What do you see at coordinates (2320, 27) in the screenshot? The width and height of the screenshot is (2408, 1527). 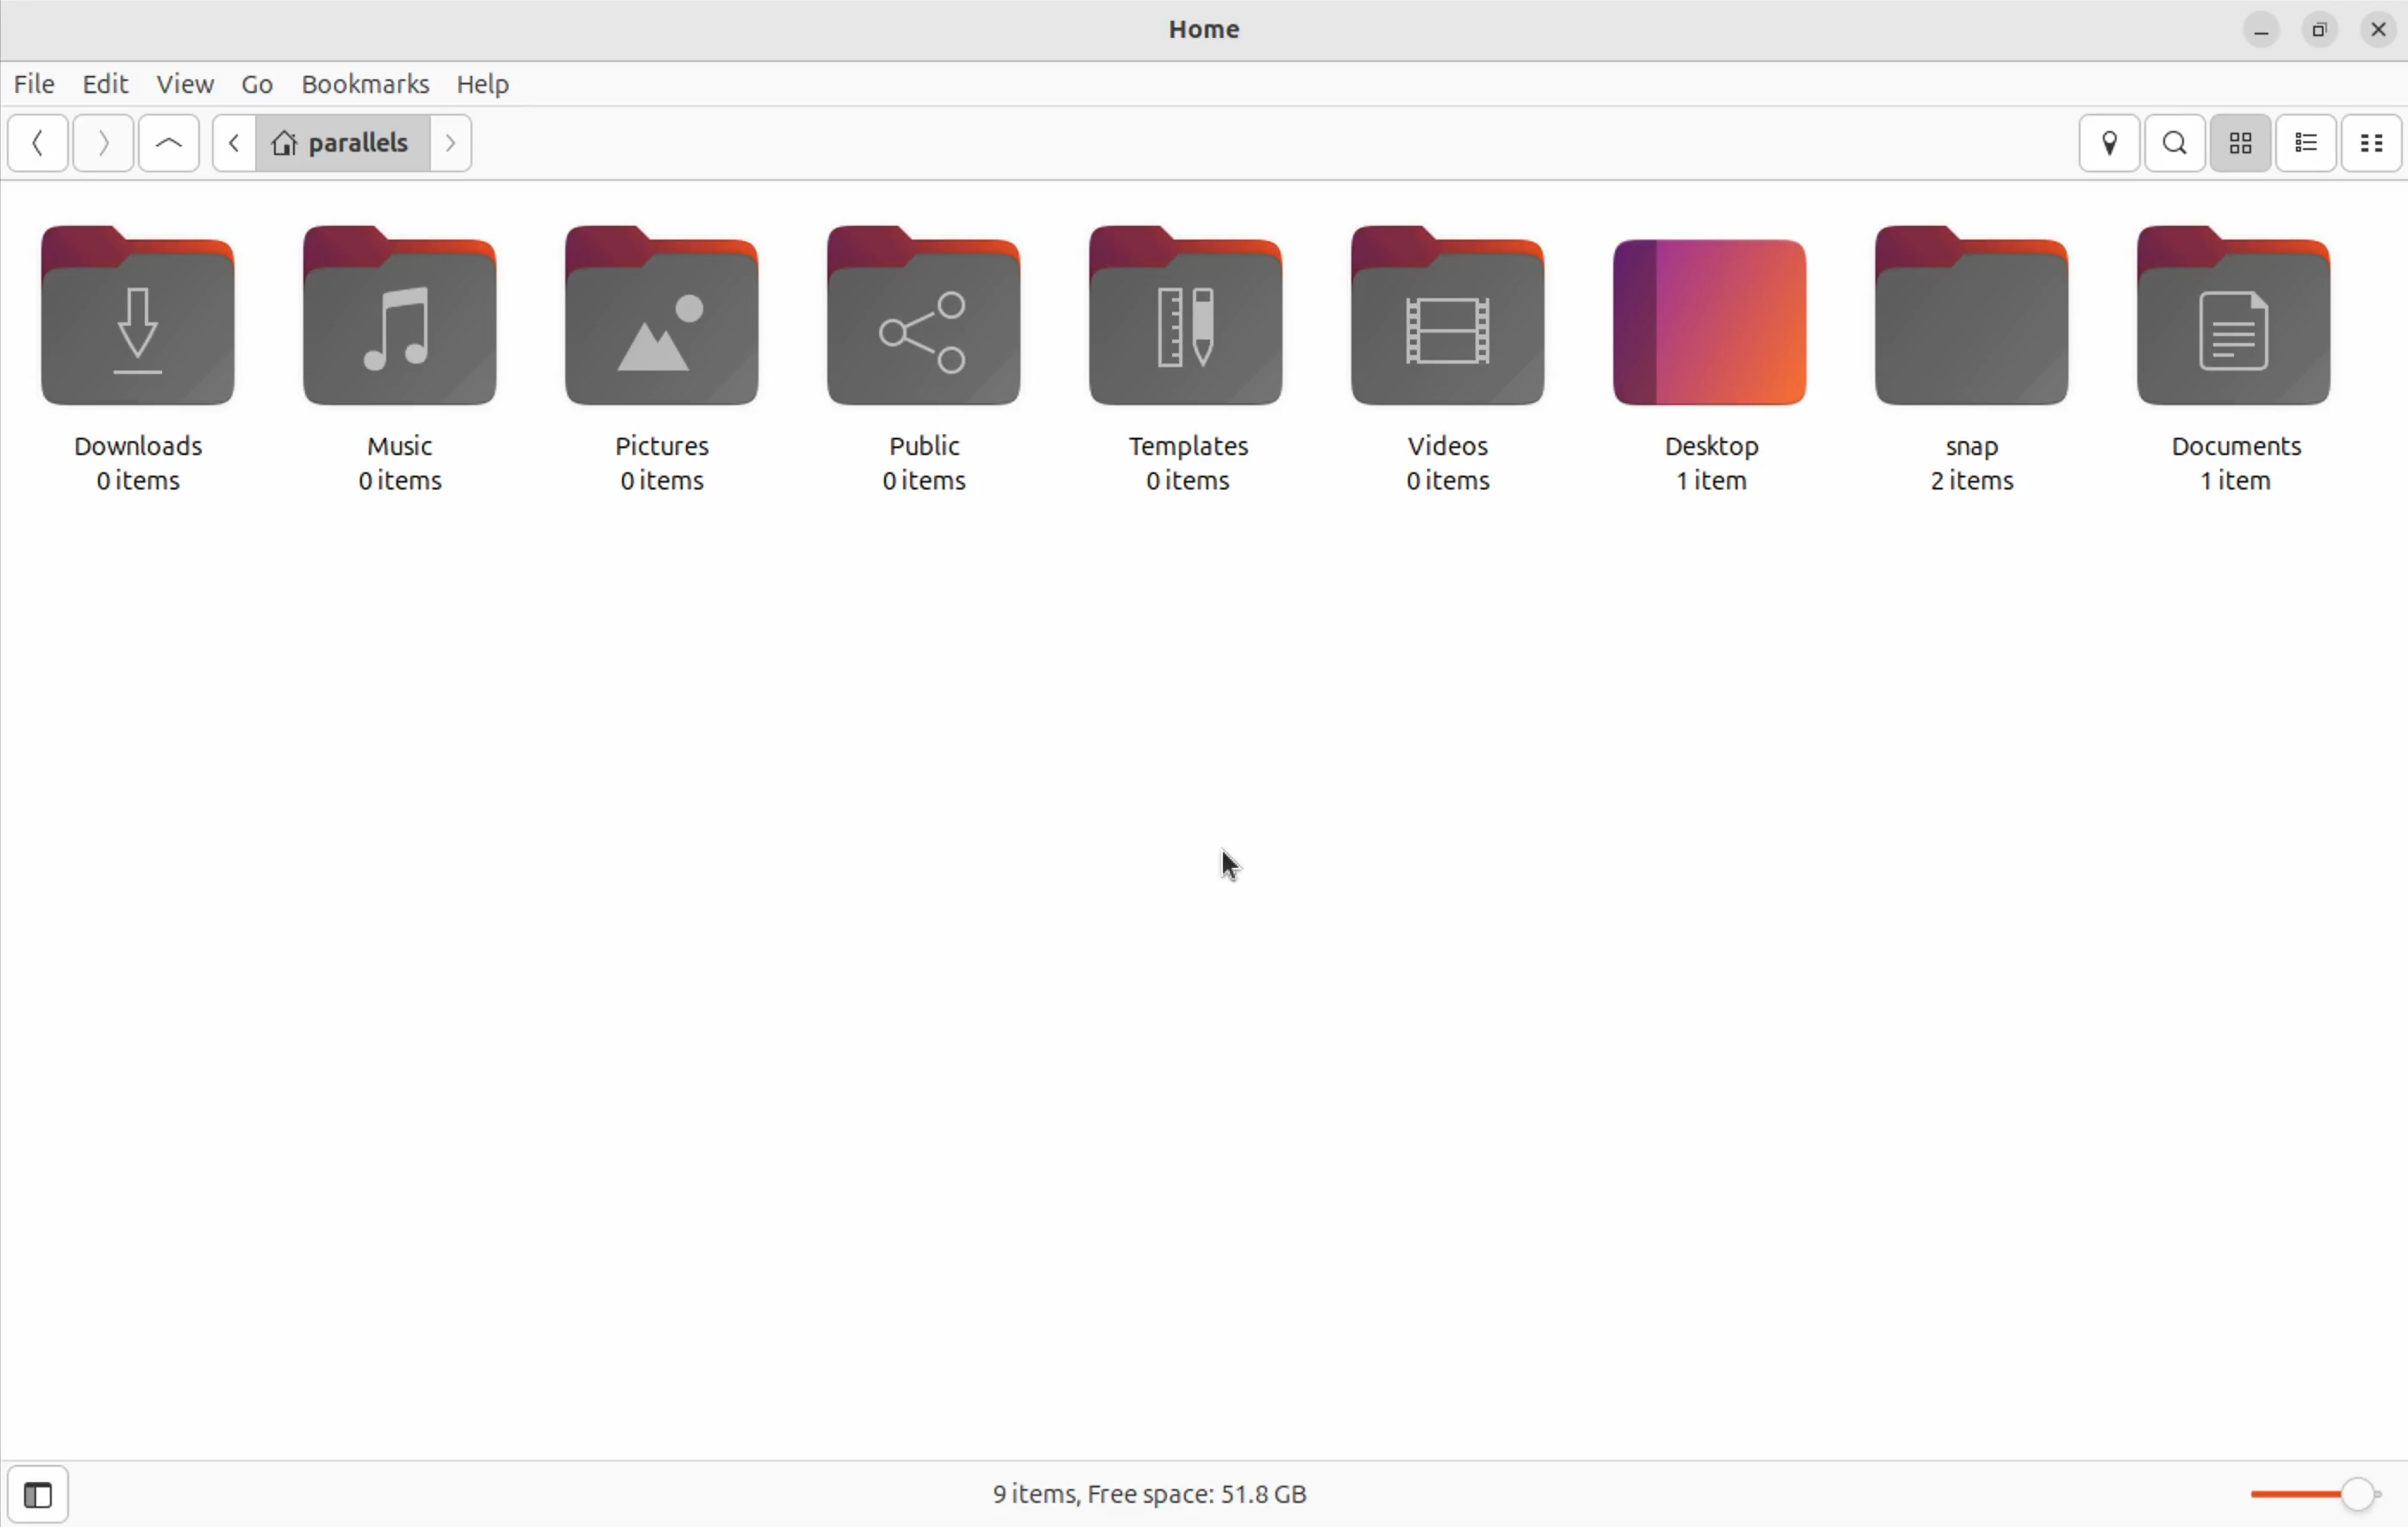 I see `resize` at bounding box center [2320, 27].